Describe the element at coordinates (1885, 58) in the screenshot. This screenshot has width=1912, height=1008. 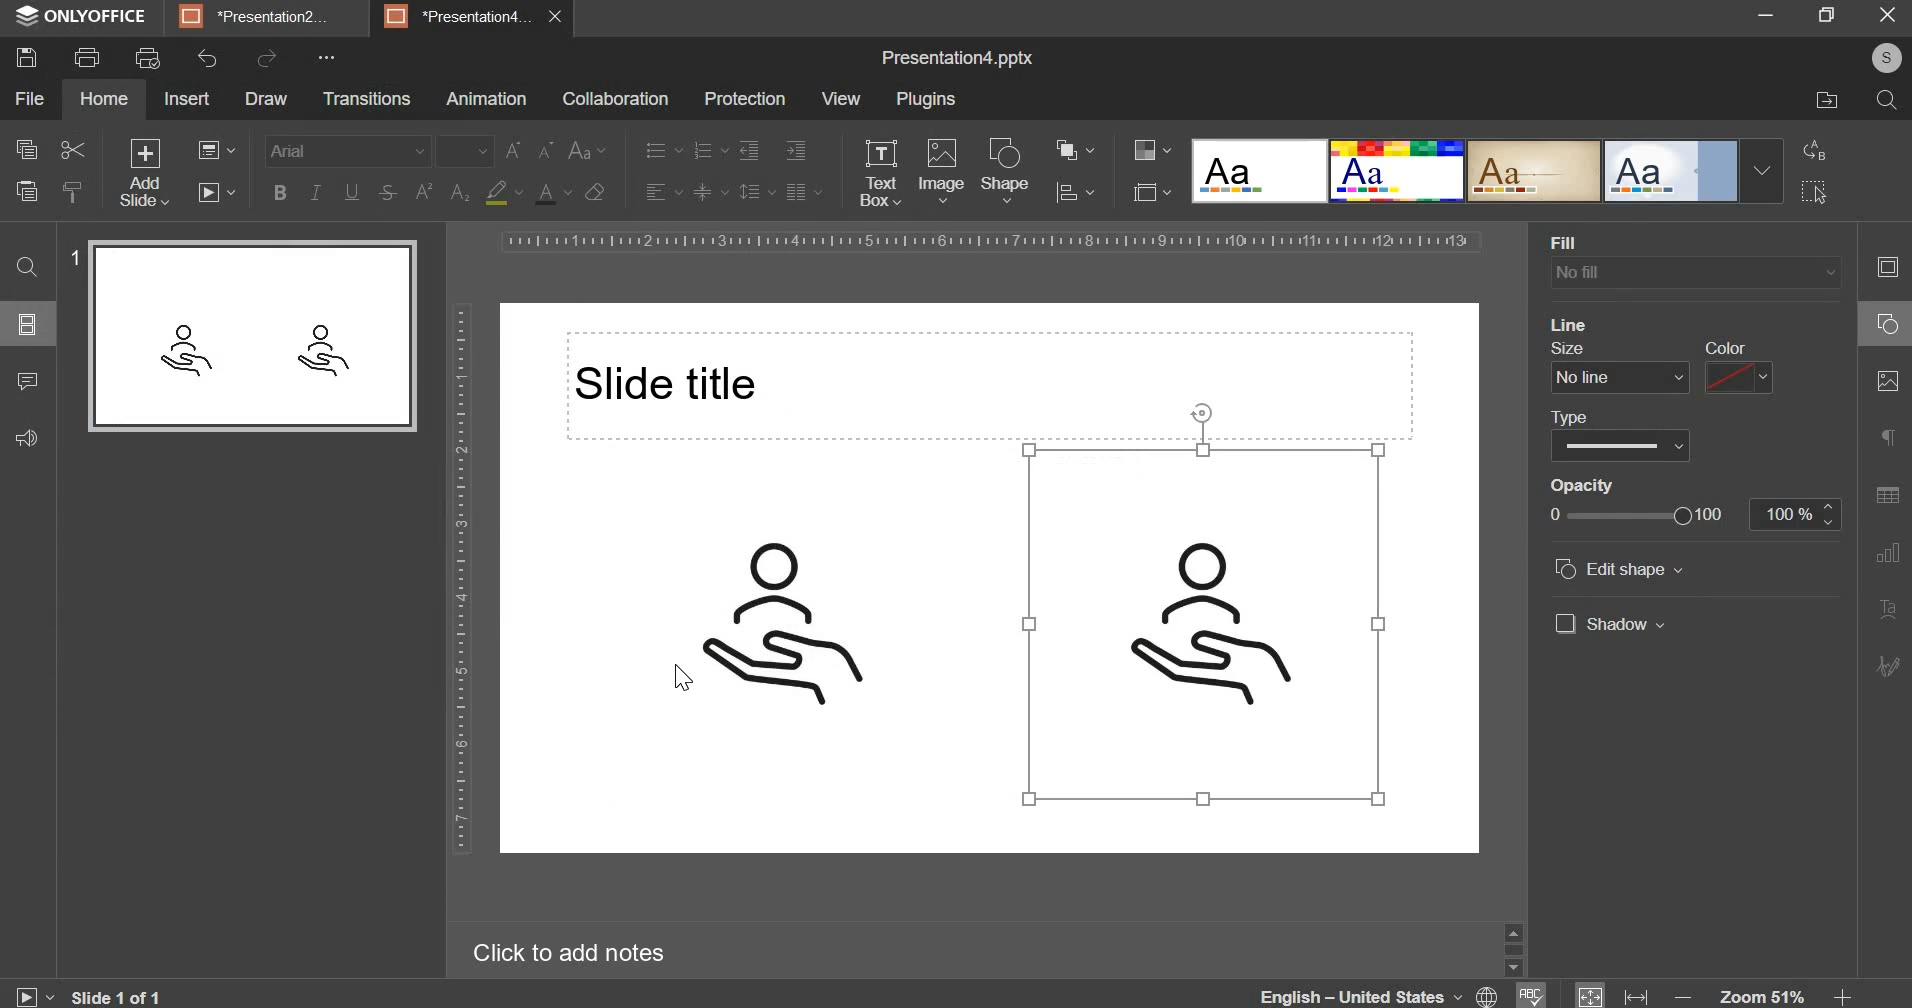
I see `user profile` at that location.